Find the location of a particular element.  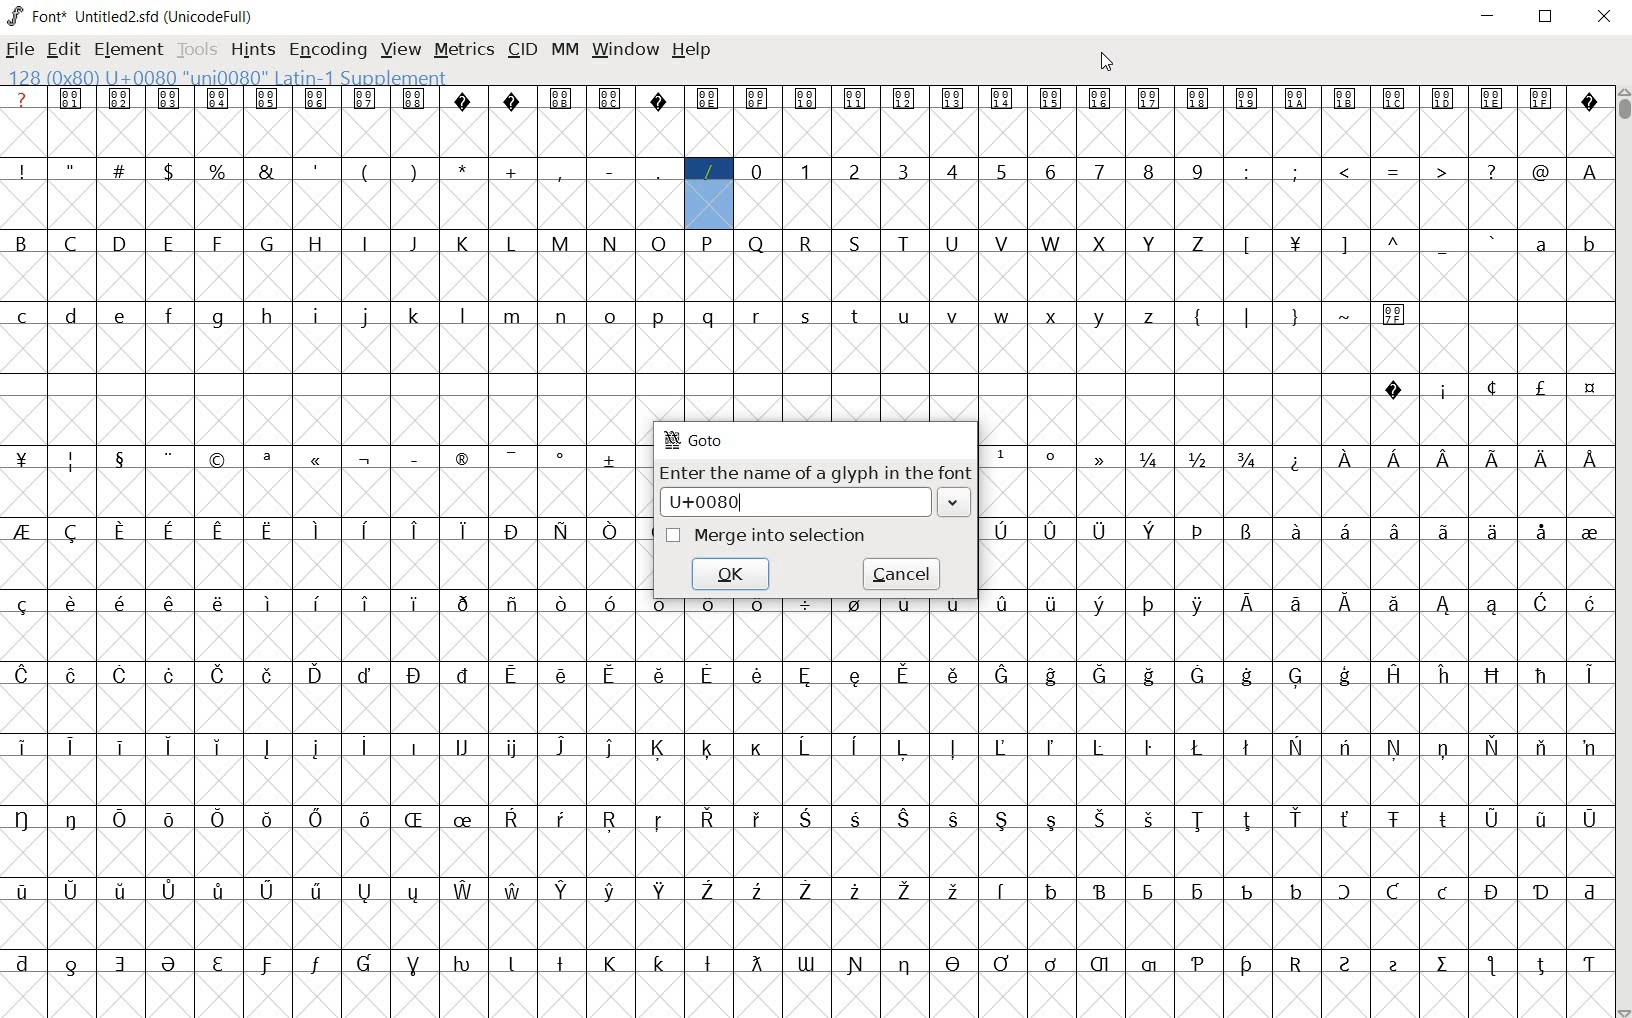

cancel is located at coordinates (902, 572).